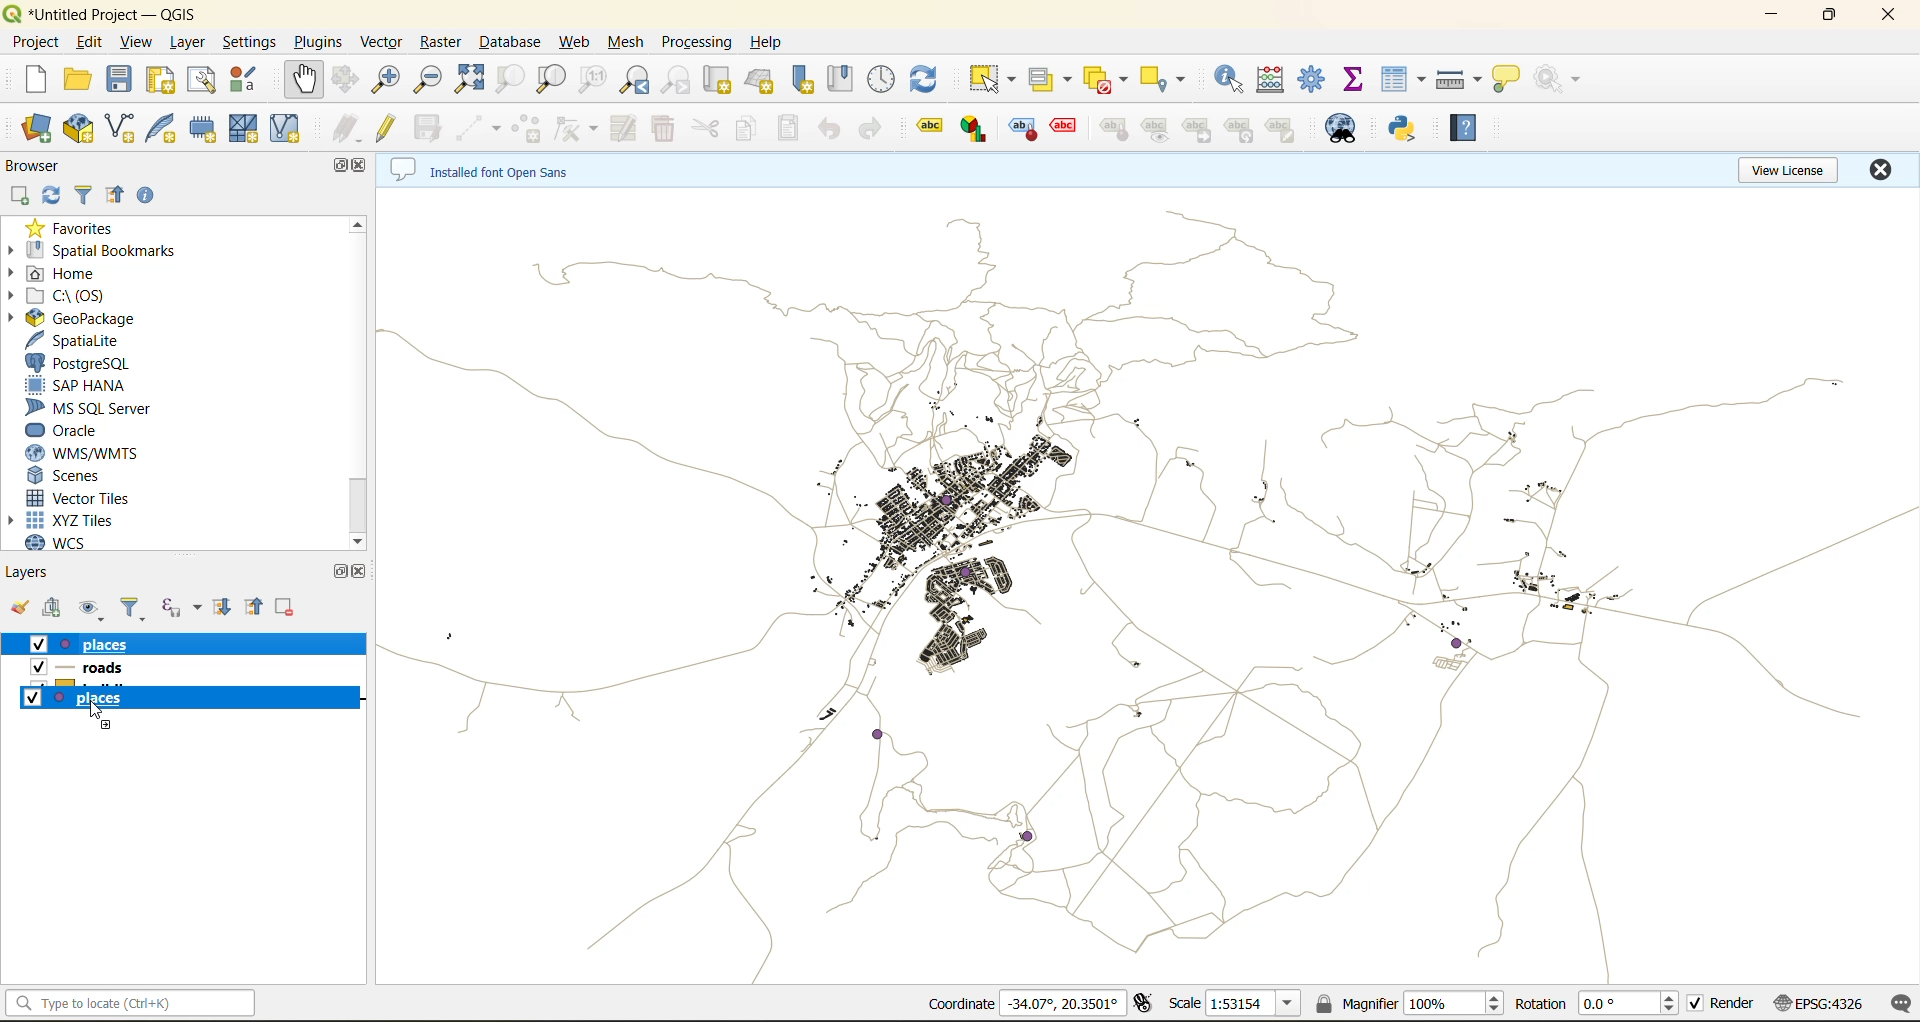 Image resolution: width=1920 pixels, height=1022 pixels. I want to click on processing, so click(699, 42).